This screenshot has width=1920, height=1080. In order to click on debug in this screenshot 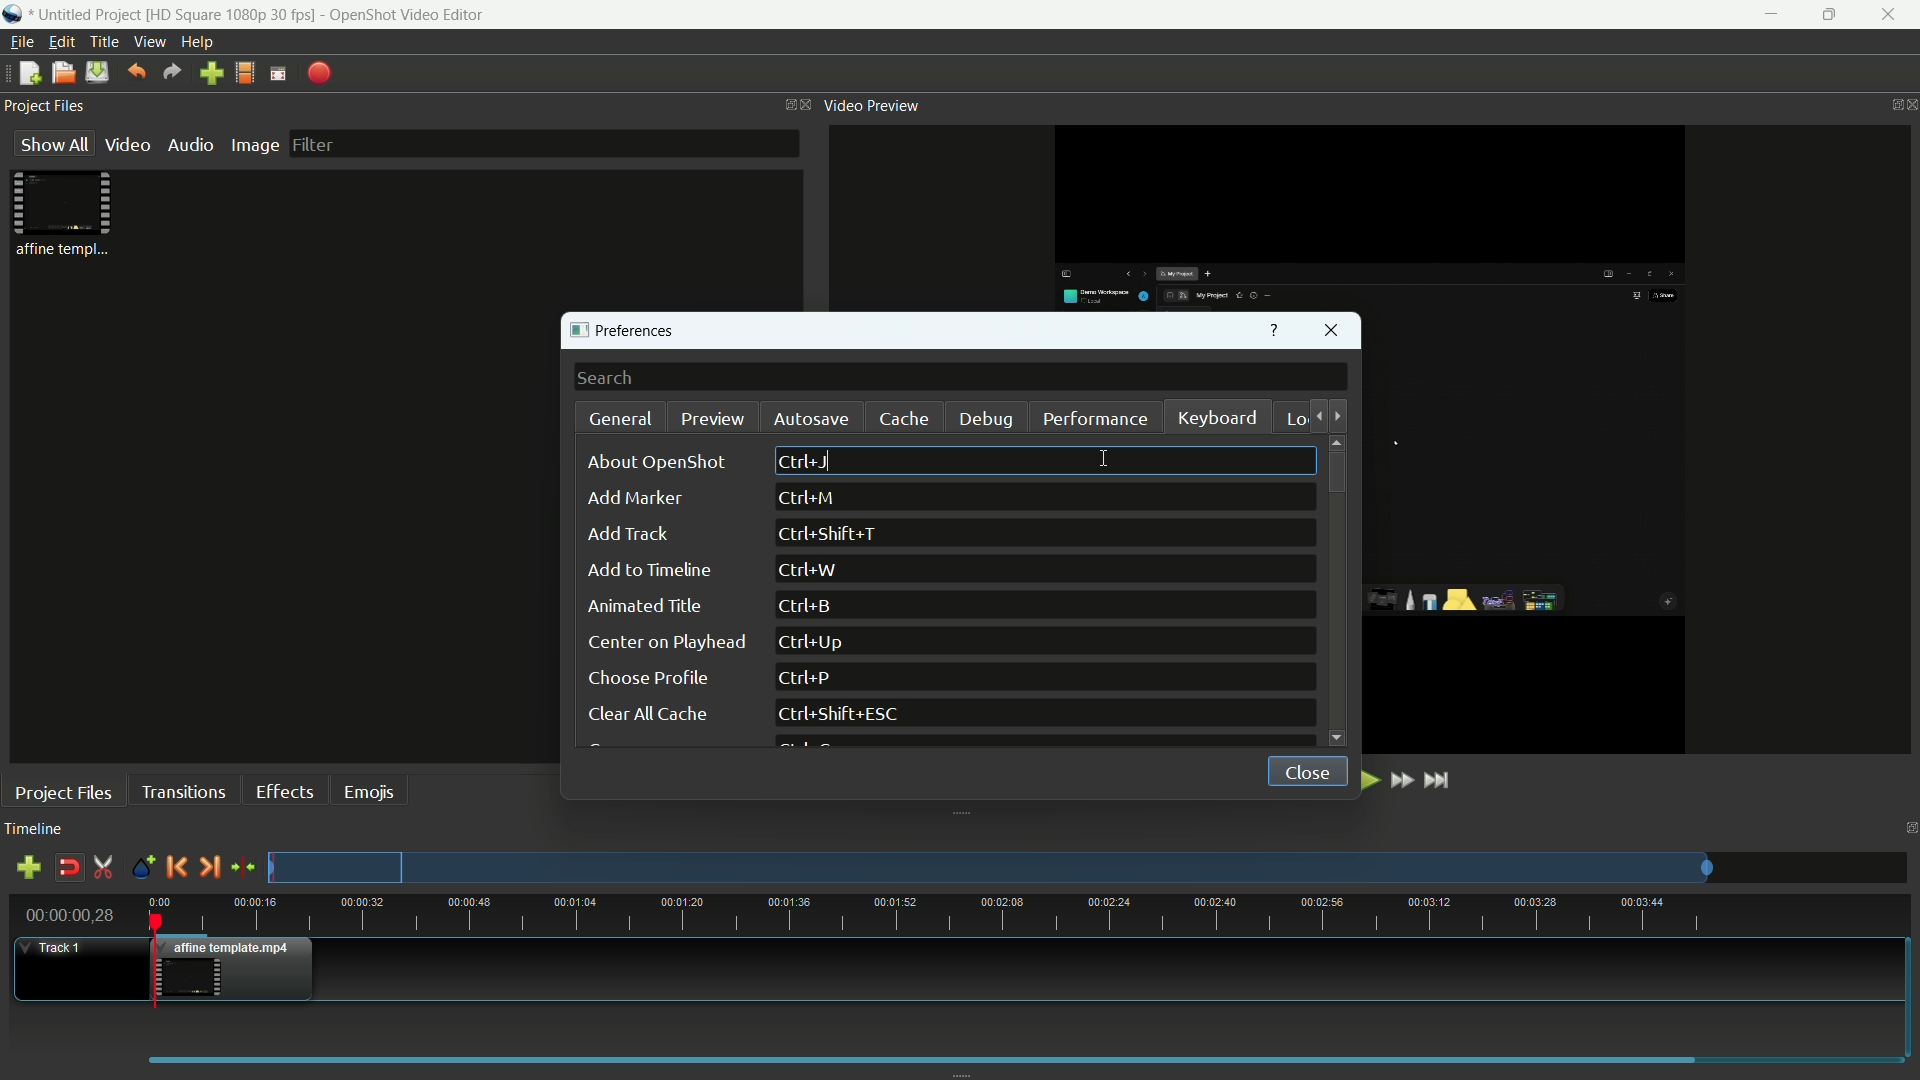, I will do `click(989, 420)`.